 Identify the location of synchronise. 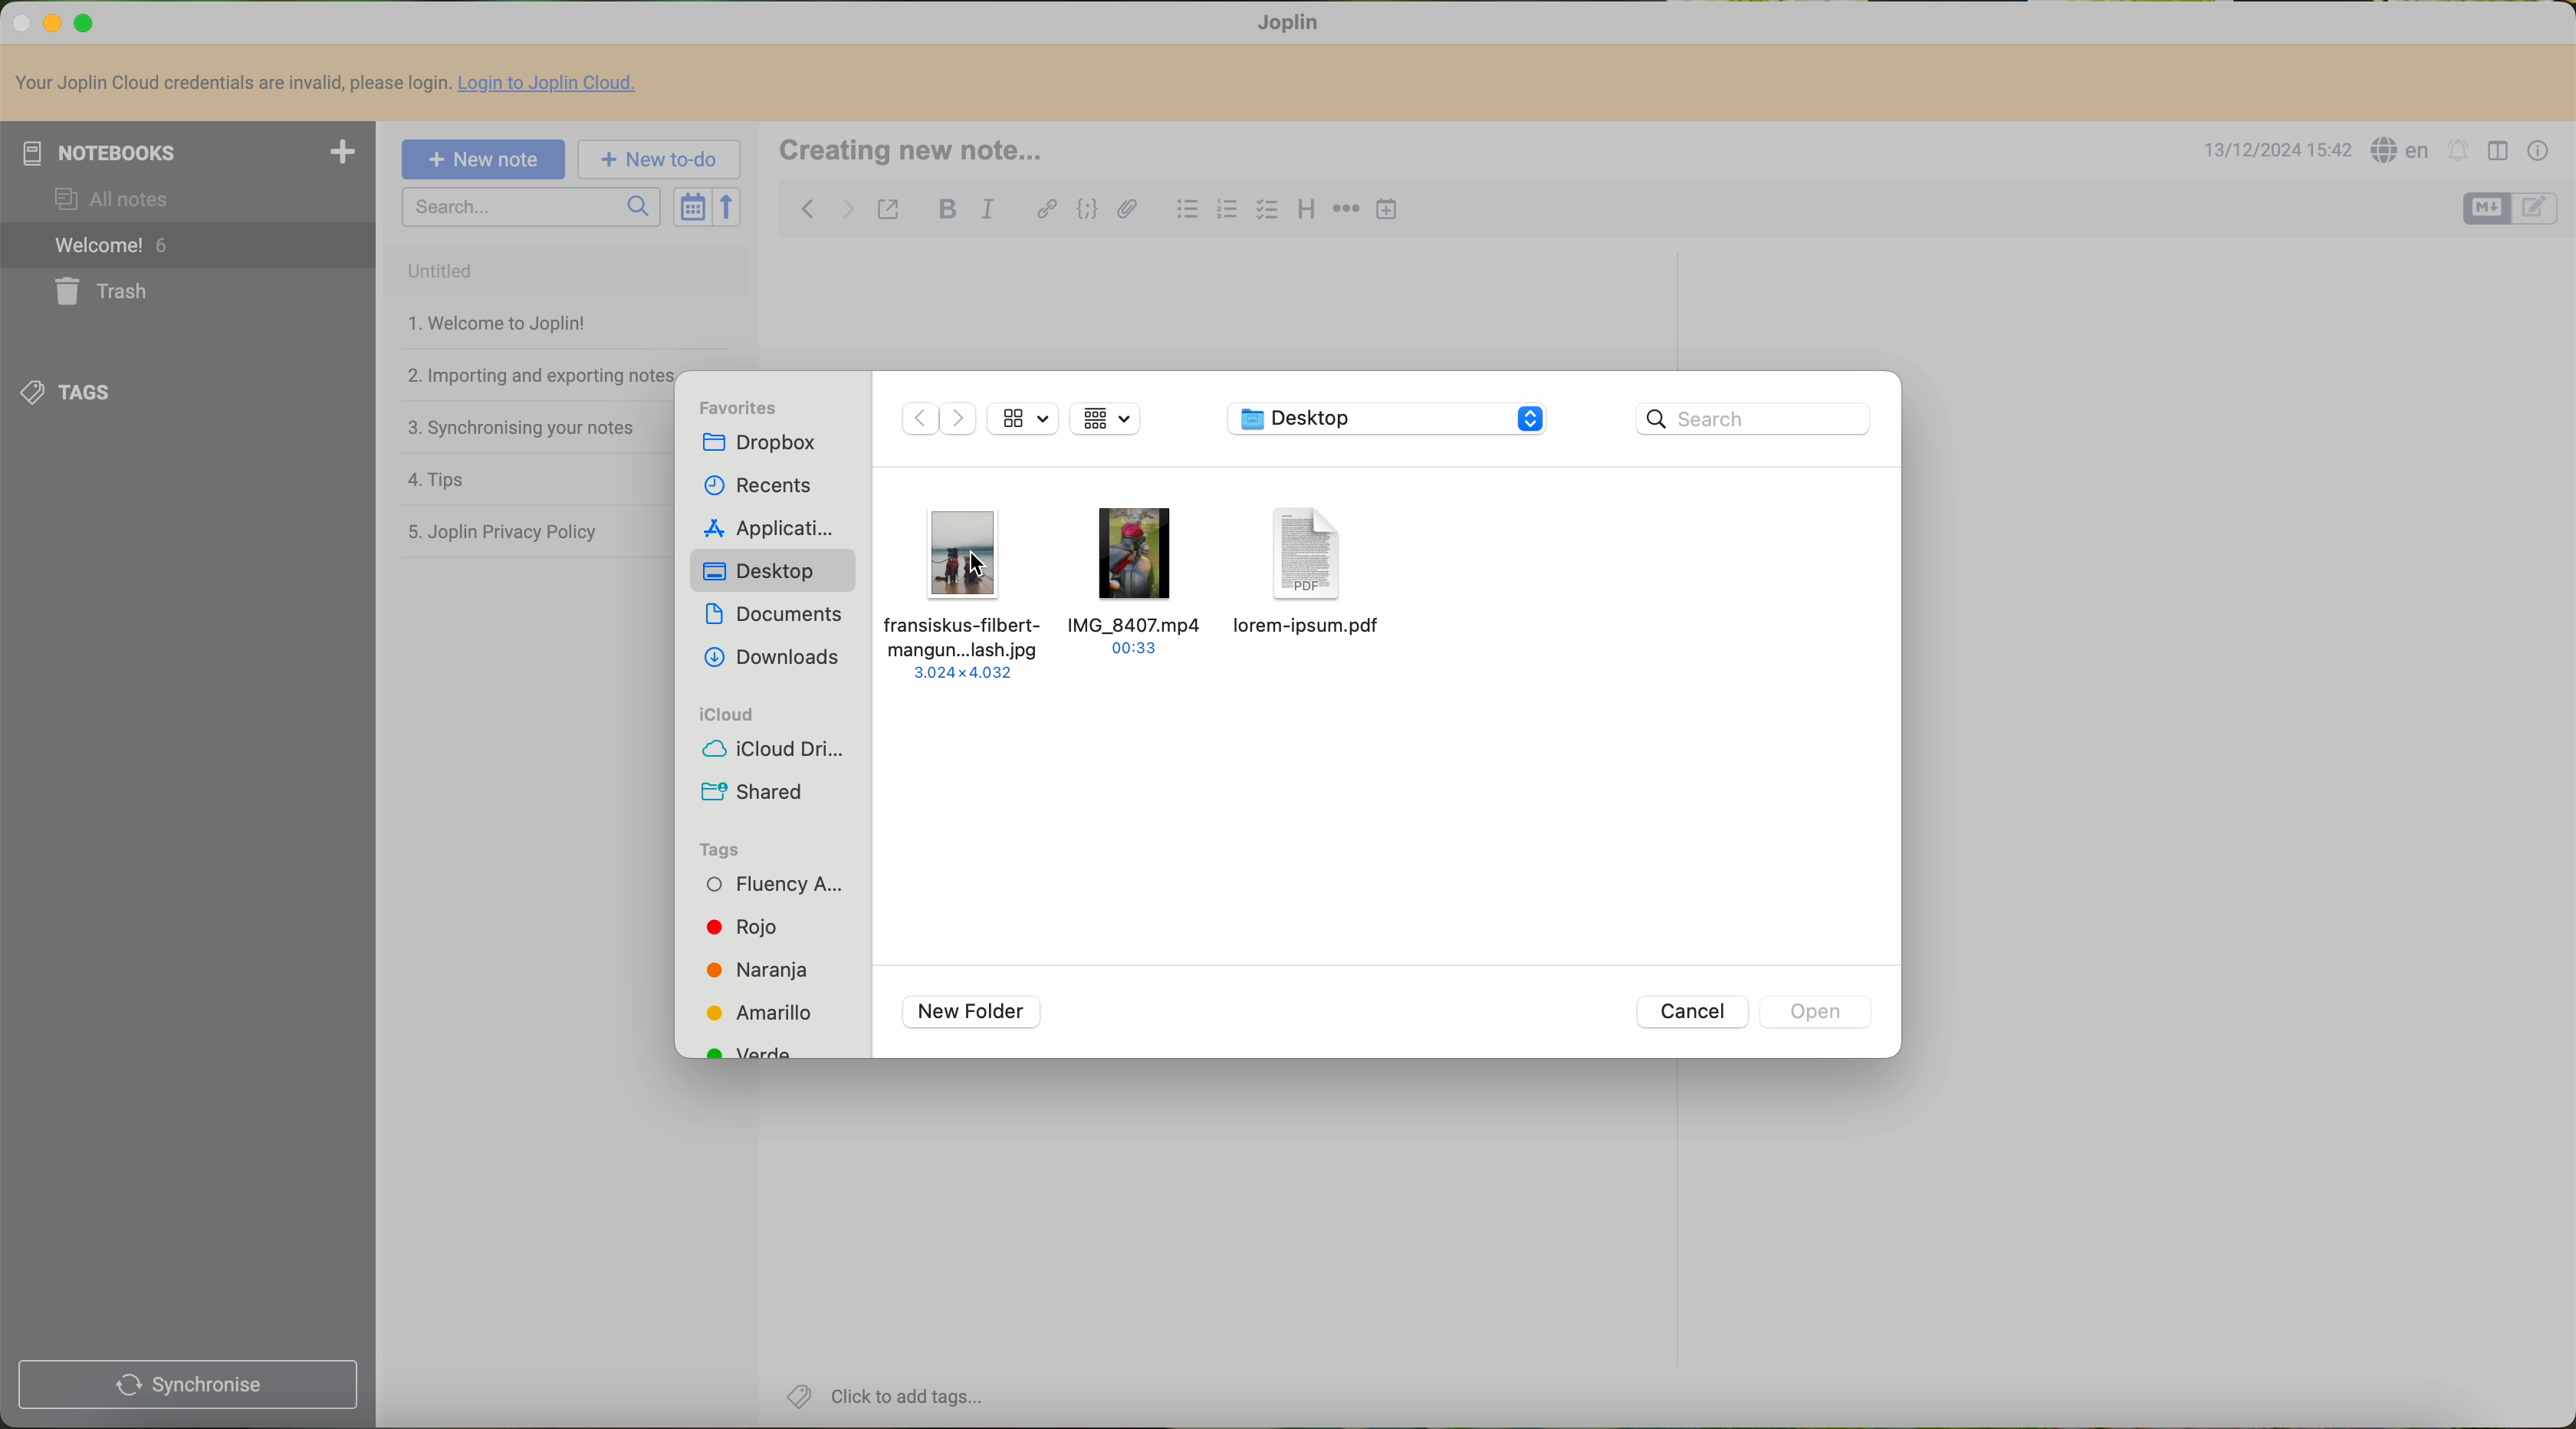
(187, 1386).